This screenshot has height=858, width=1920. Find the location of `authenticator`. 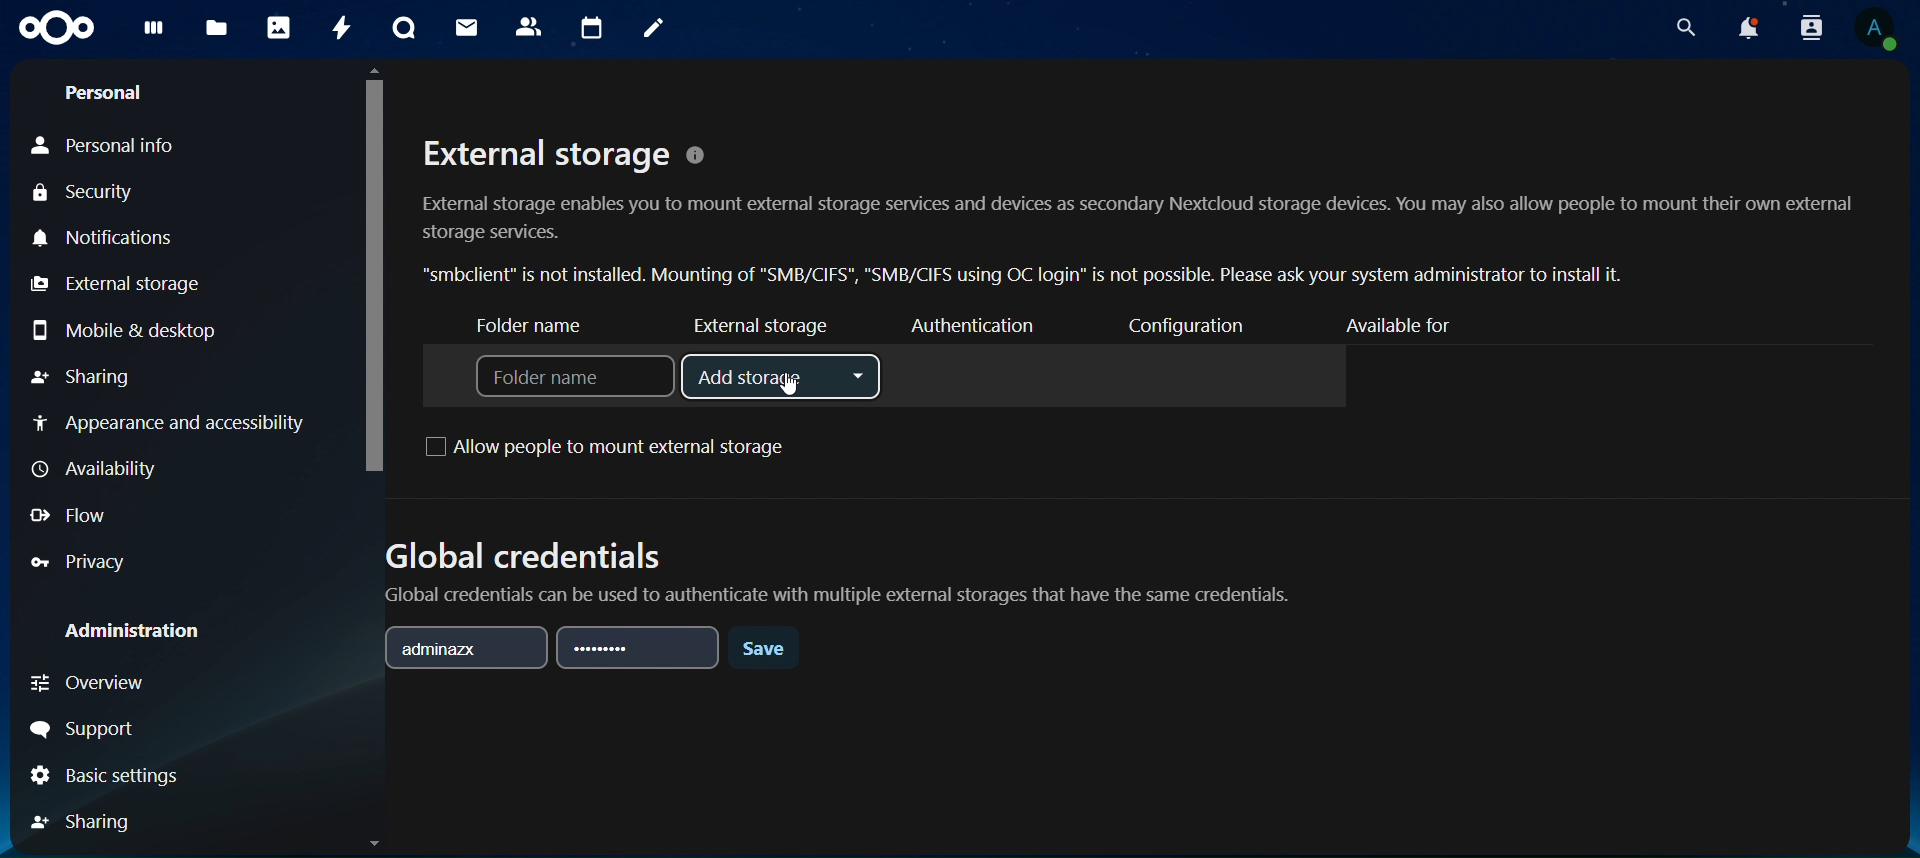

authenticator is located at coordinates (971, 325).